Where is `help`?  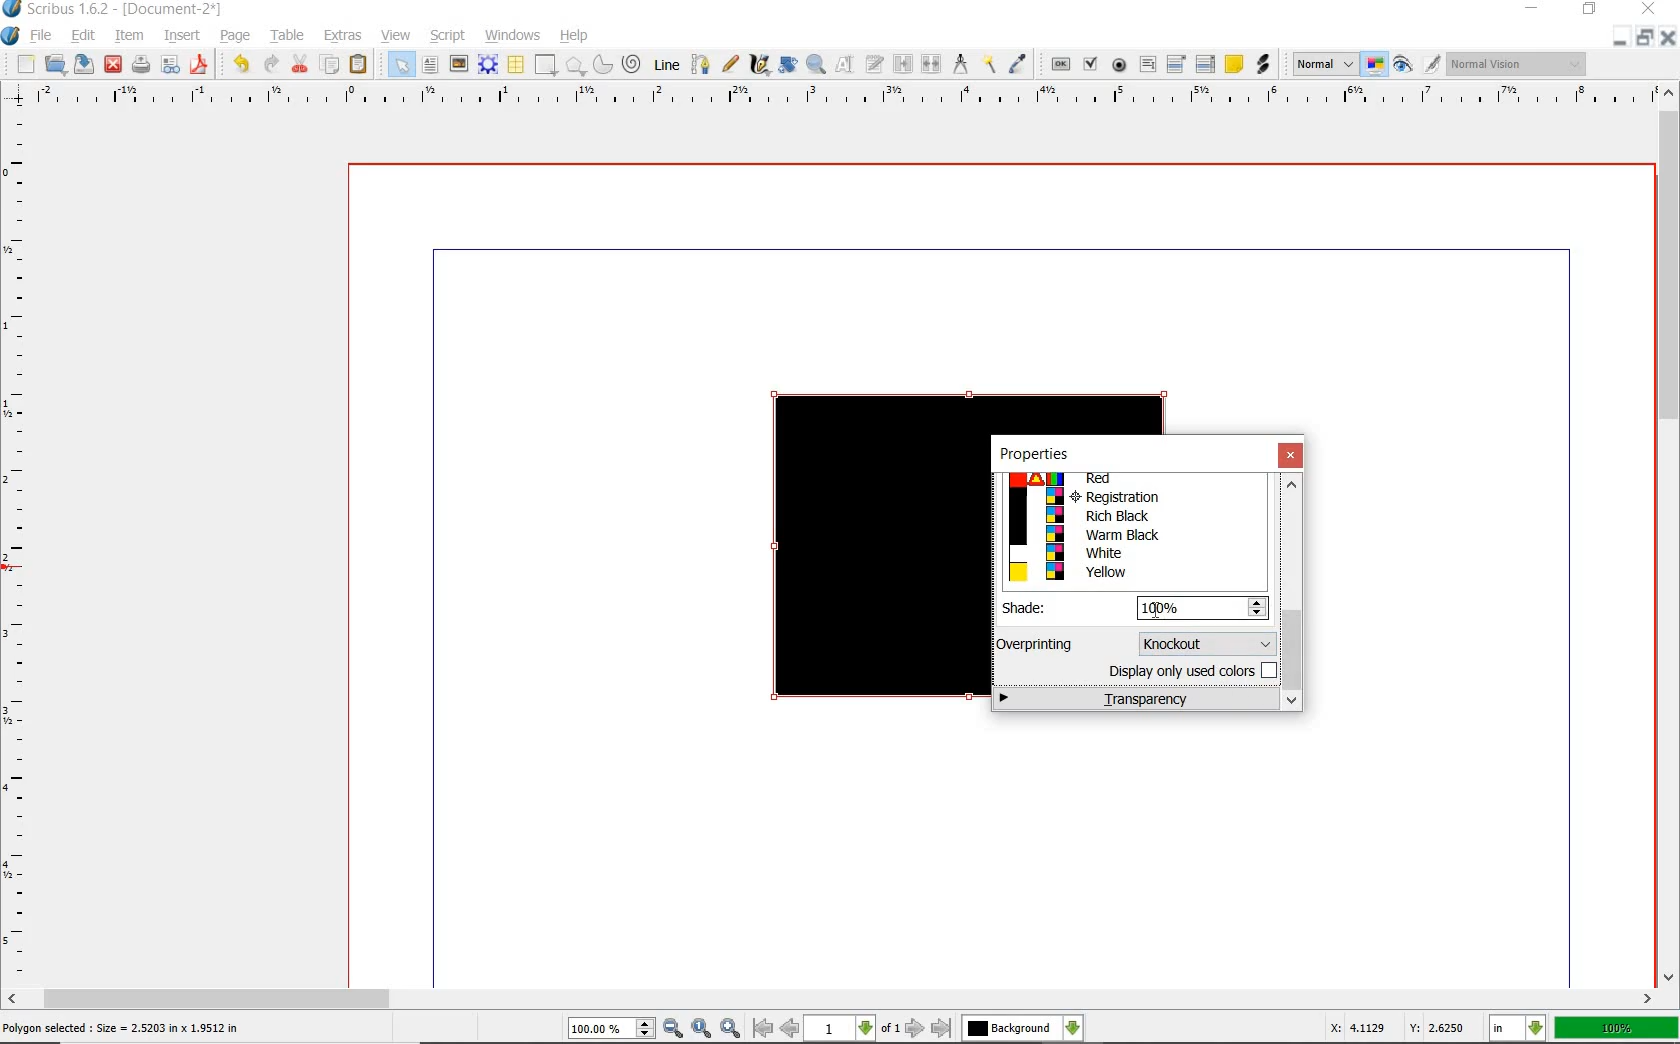
help is located at coordinates (576, 37).